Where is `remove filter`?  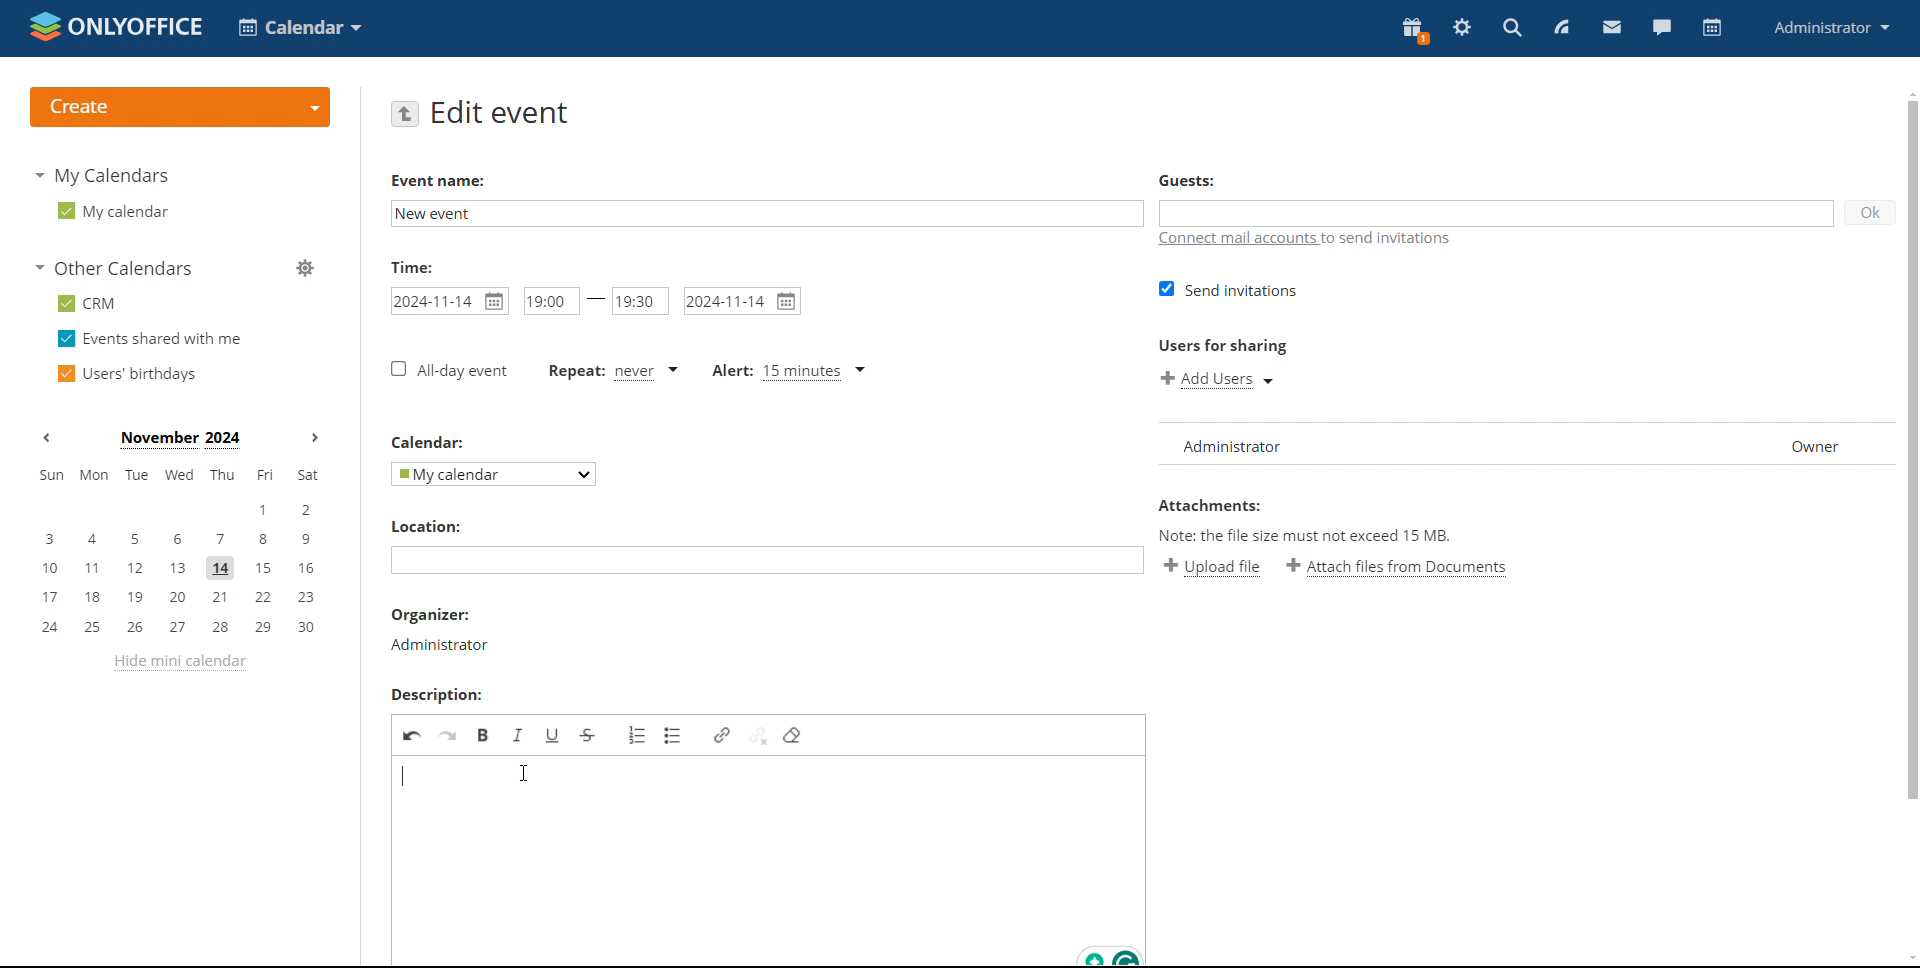 remove filter is located at coordinates (795, 736).